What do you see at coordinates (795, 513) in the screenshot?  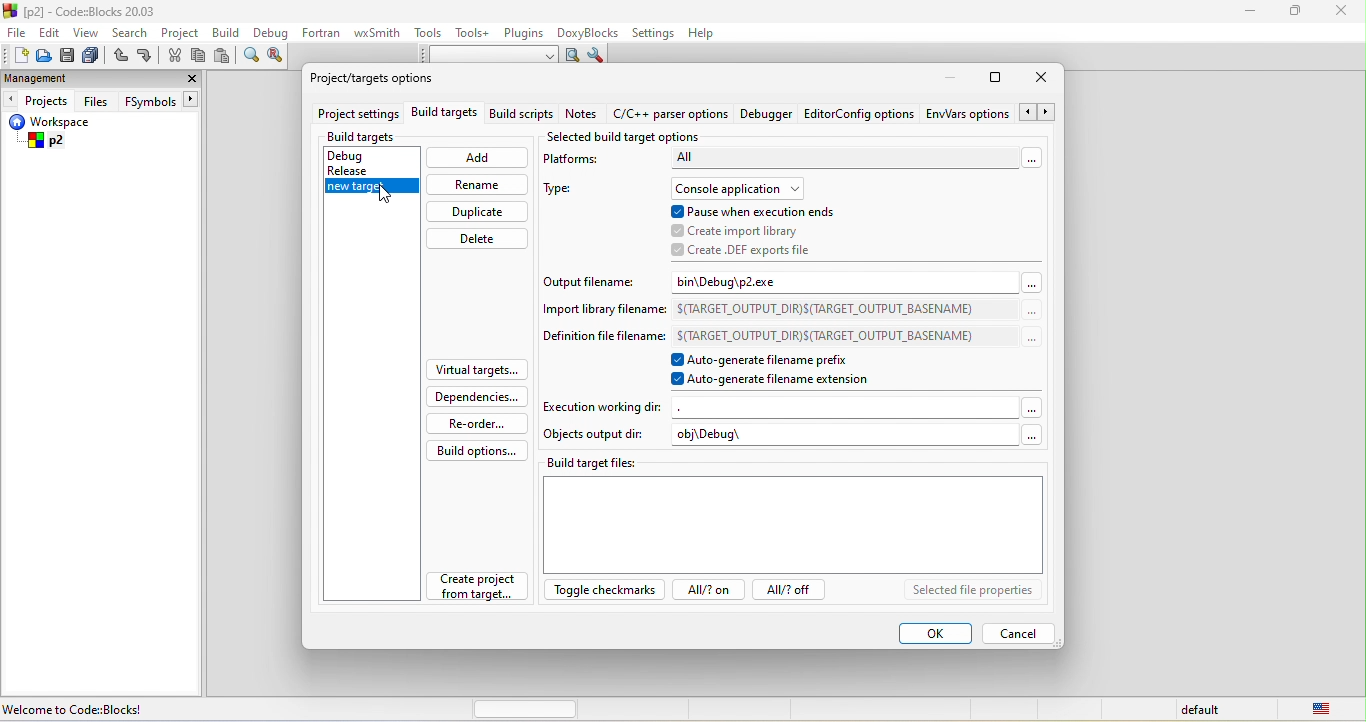 I see `build target files` at bounding box center [795, 513].